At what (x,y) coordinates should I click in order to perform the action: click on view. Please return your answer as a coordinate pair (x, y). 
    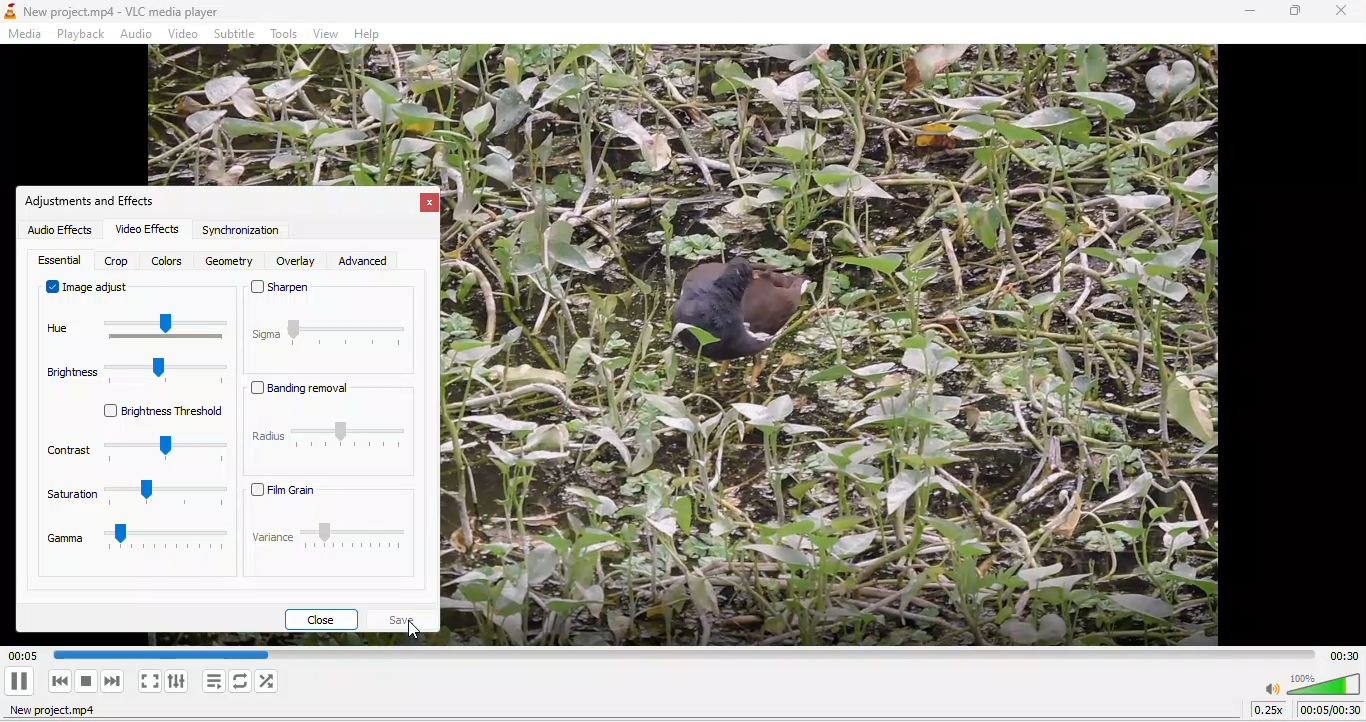
    Looking at the image, I should click on (324, 34).